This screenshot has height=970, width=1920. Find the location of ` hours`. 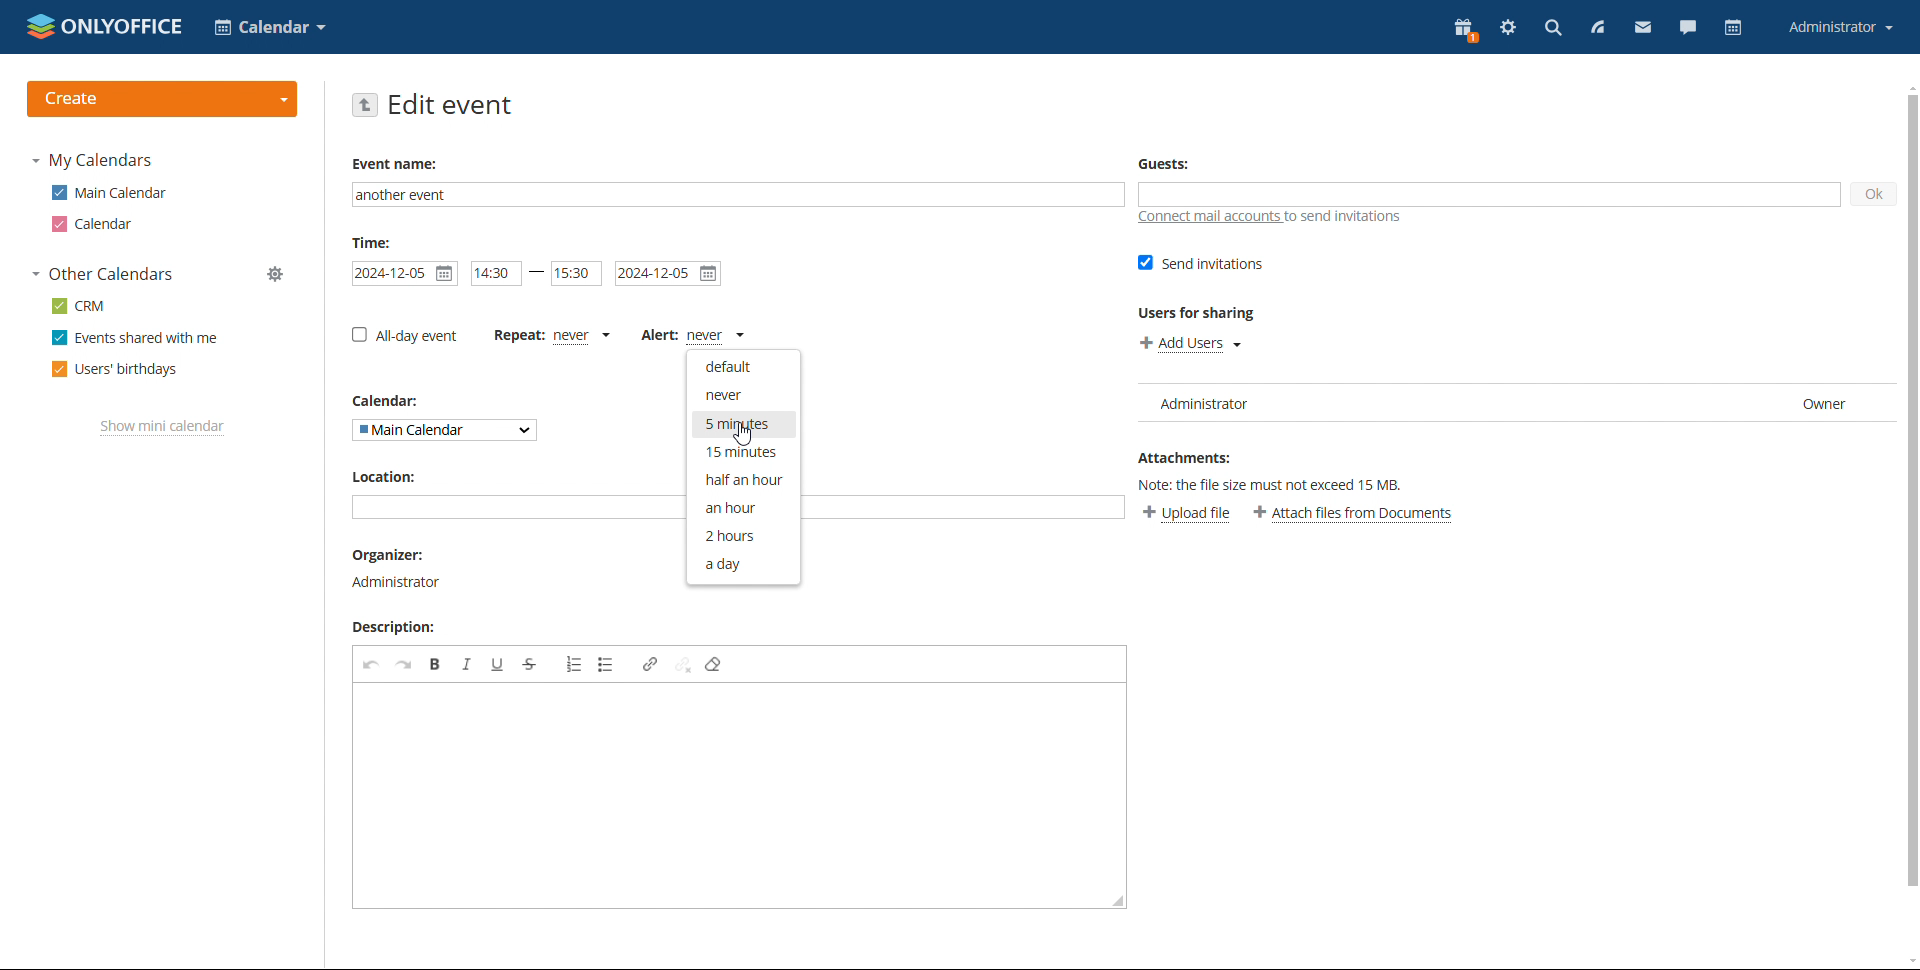

 hours is located at coordinates (741, 534).